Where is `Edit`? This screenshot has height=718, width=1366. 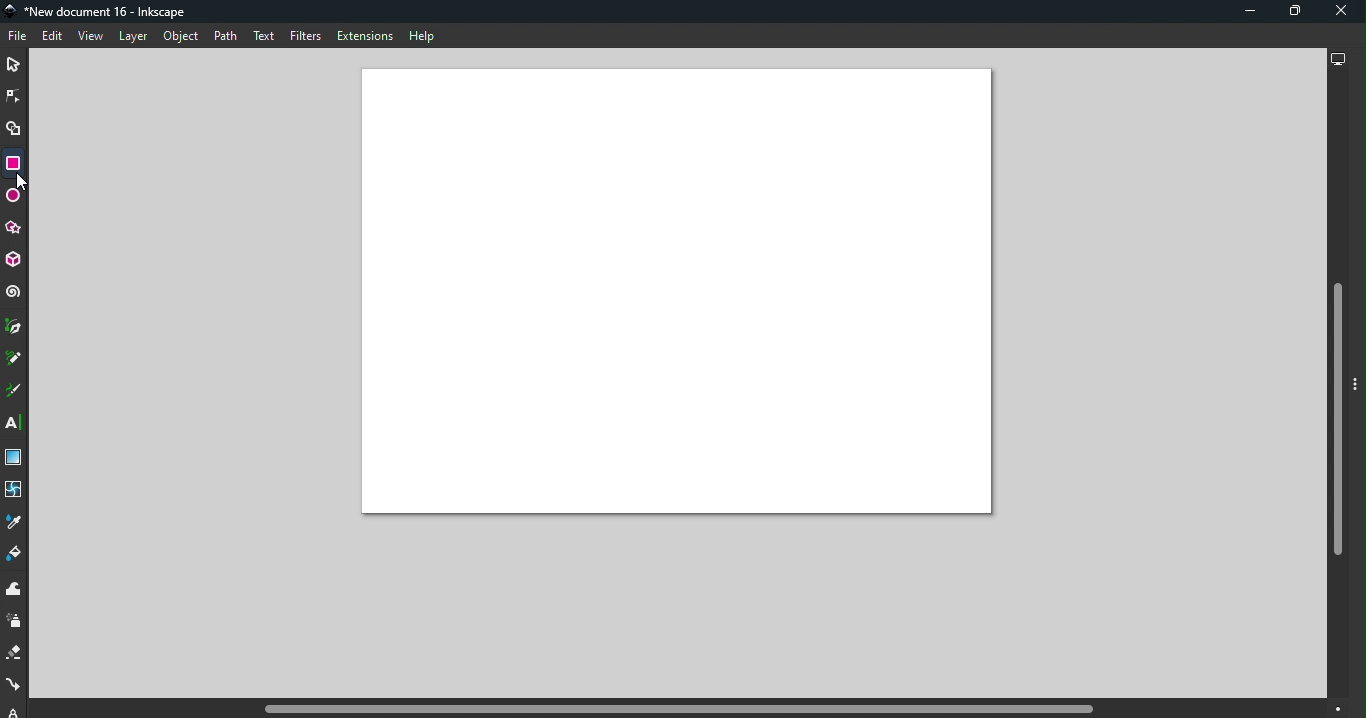 Edit is located at coordinates (51, 37).